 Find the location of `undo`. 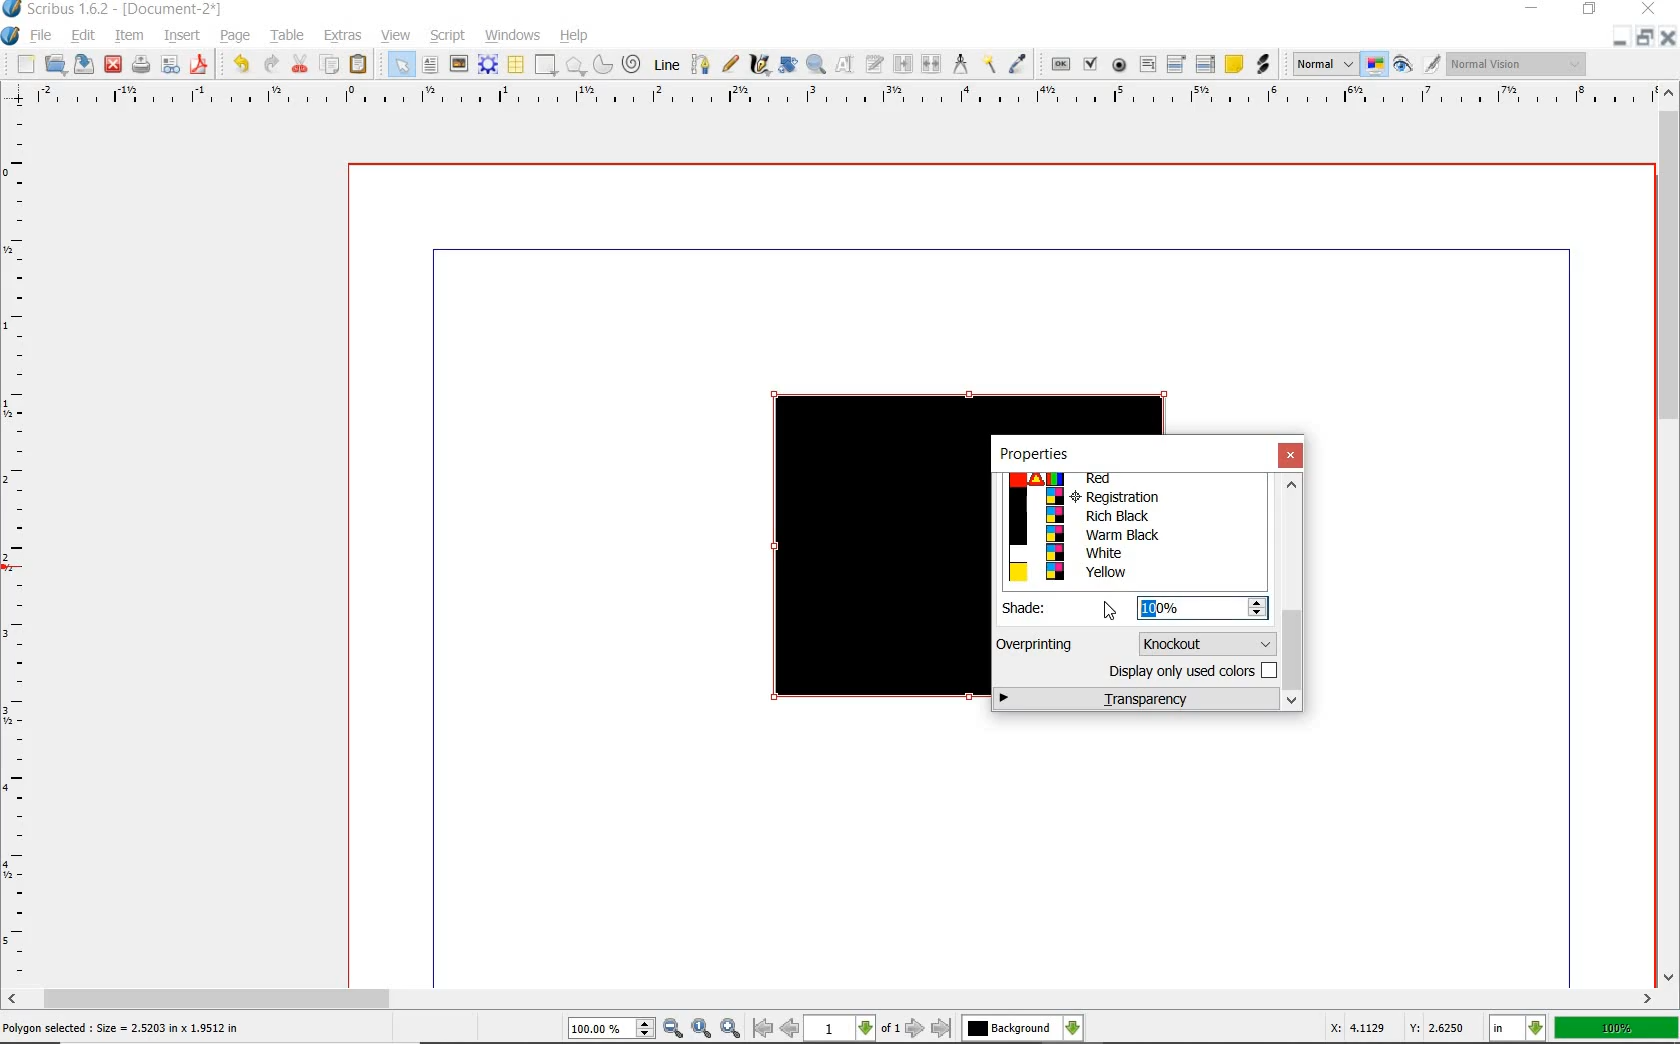

undo is located at coordinates (241, 66).